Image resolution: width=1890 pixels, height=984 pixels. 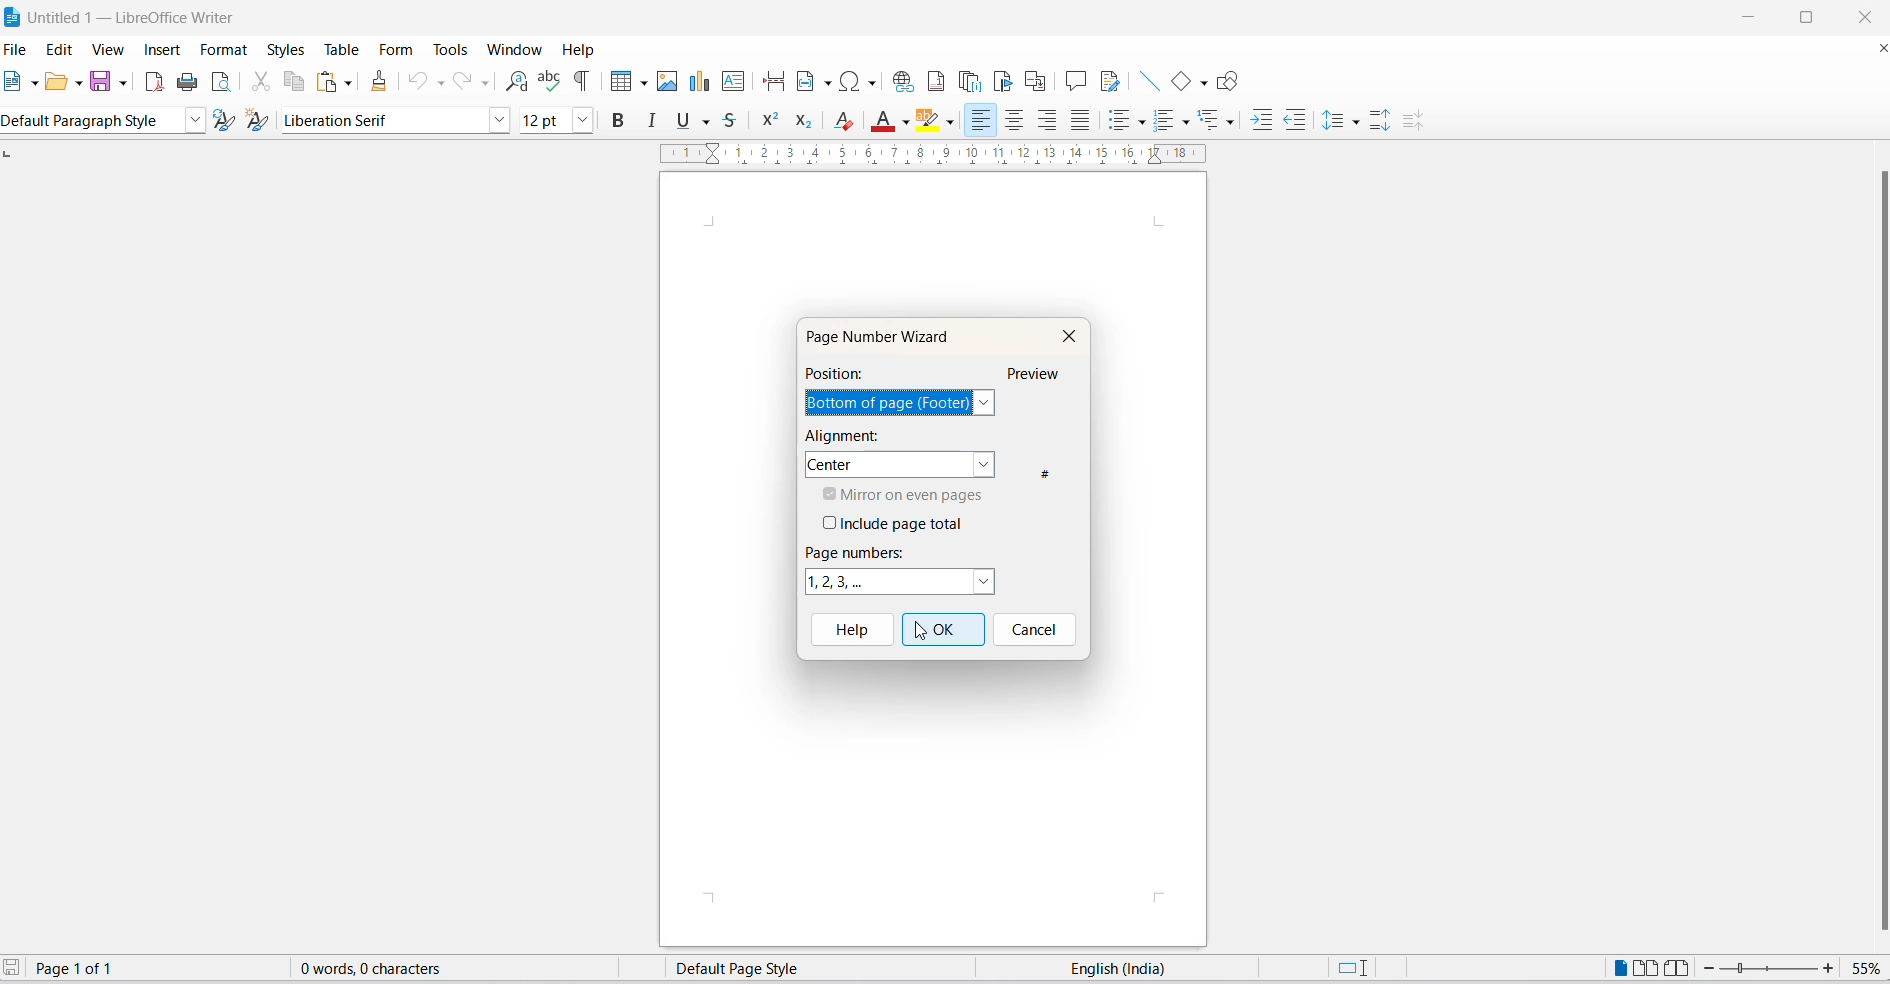 I want to click on close document, so click(x=1878, y=51).